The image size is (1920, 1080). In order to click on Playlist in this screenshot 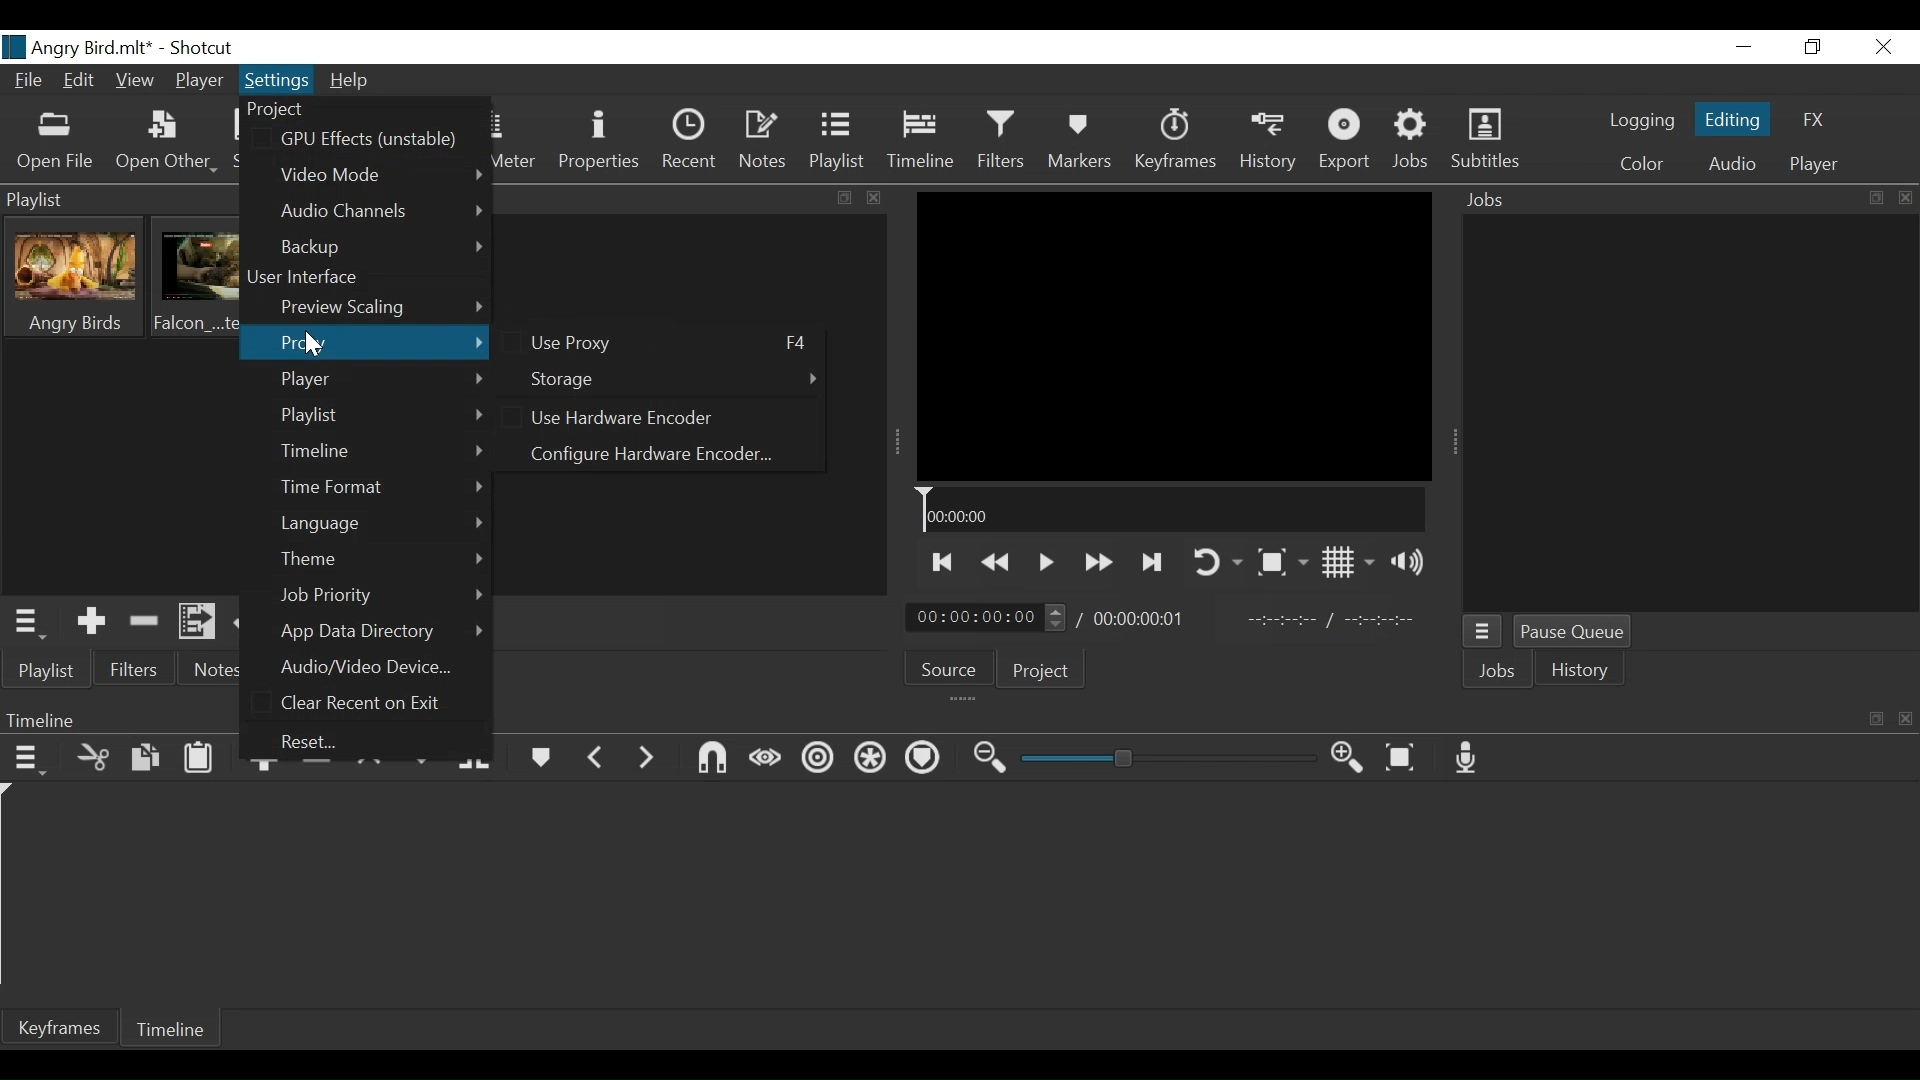, I will do `click(383, 413)`.